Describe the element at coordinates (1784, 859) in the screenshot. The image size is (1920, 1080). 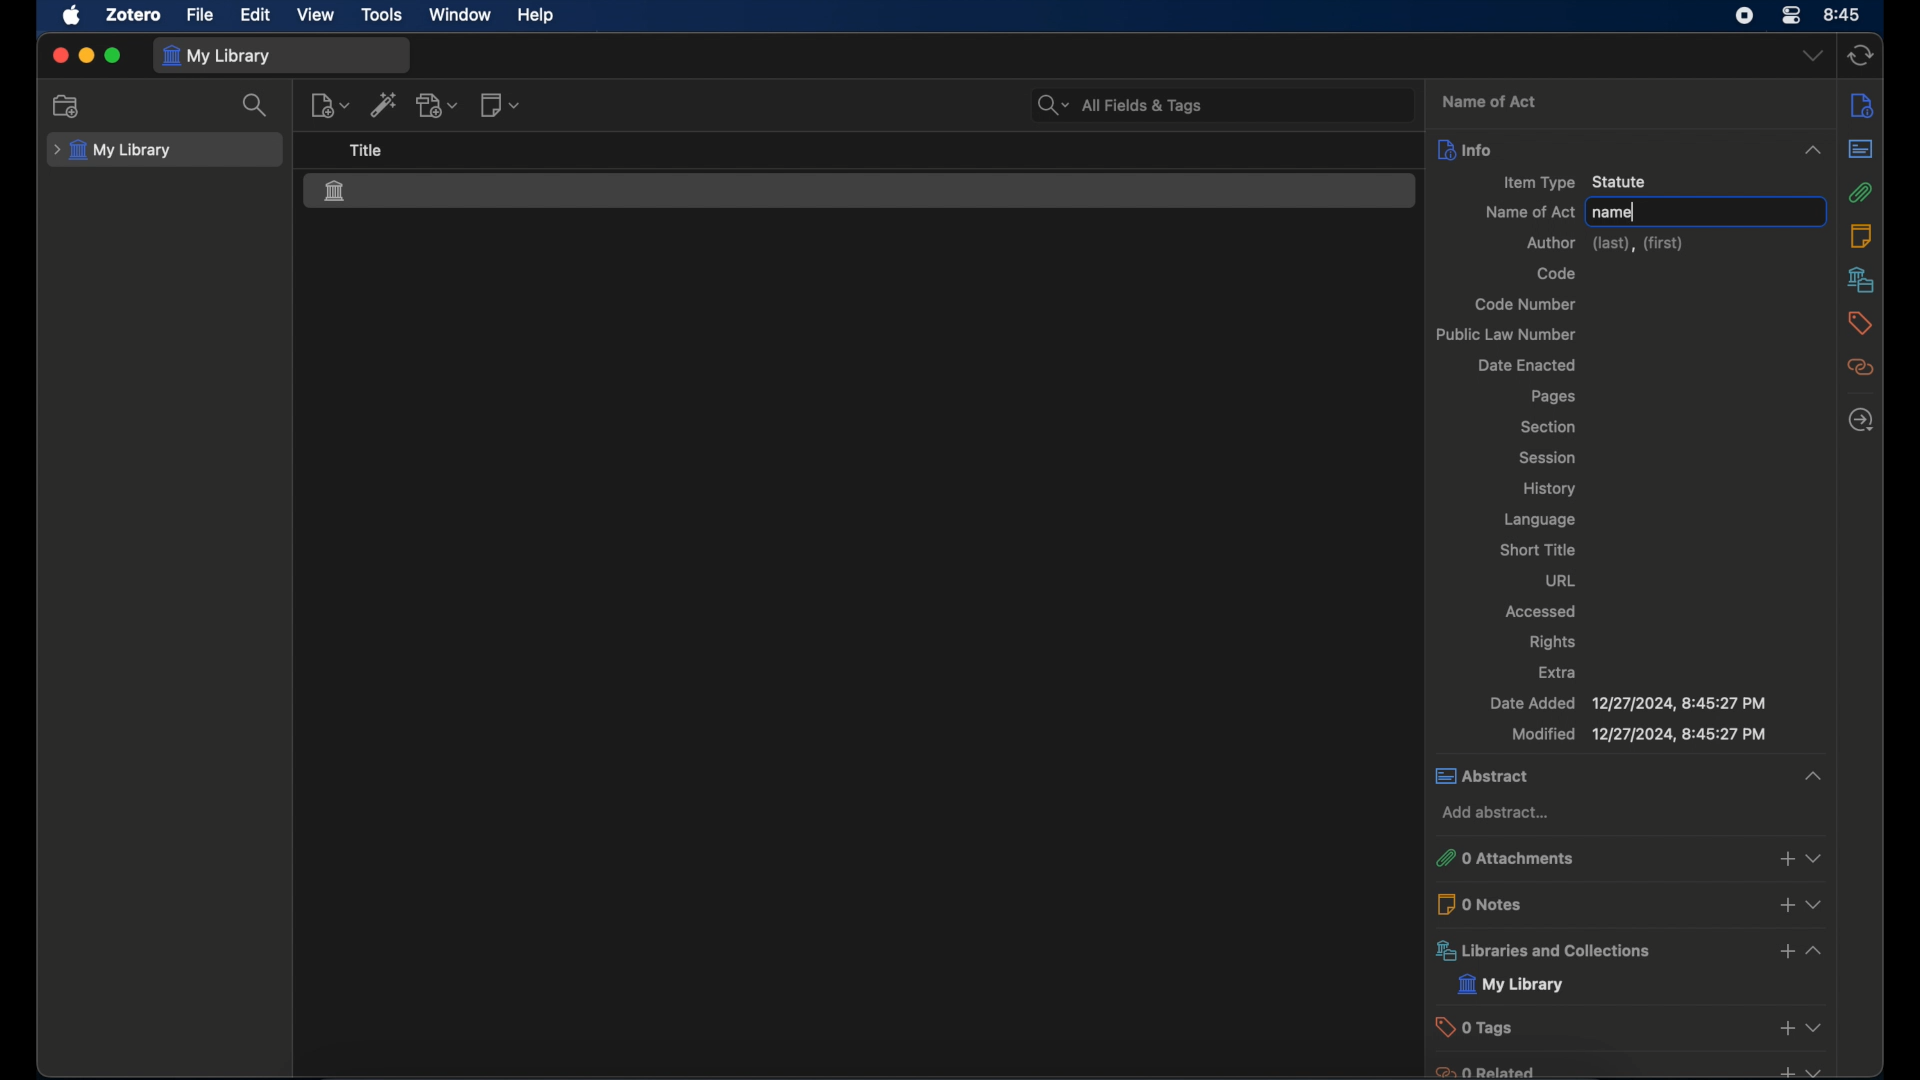
I see `add attachments` at that location.